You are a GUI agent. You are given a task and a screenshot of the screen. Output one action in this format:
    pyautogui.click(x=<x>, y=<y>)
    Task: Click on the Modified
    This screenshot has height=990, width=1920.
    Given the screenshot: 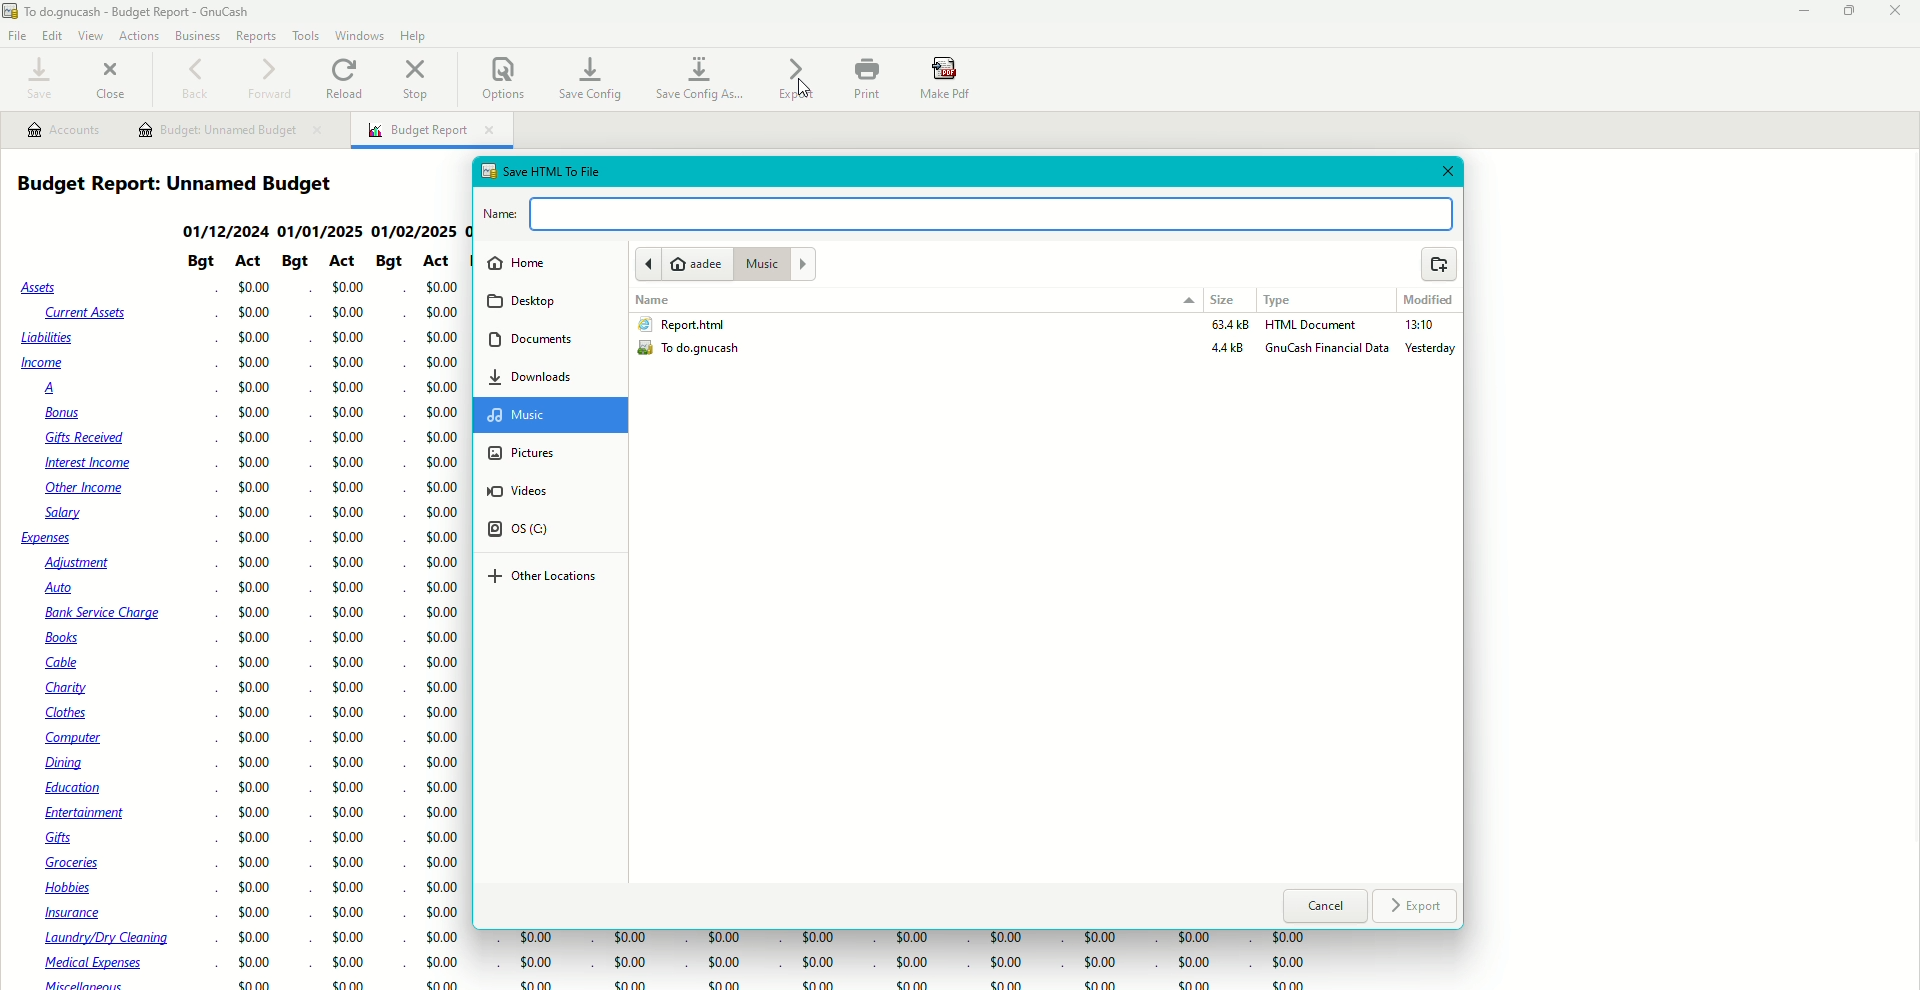 What is the action you would take?
    pyautogui.click(x=1427, y=300)
    